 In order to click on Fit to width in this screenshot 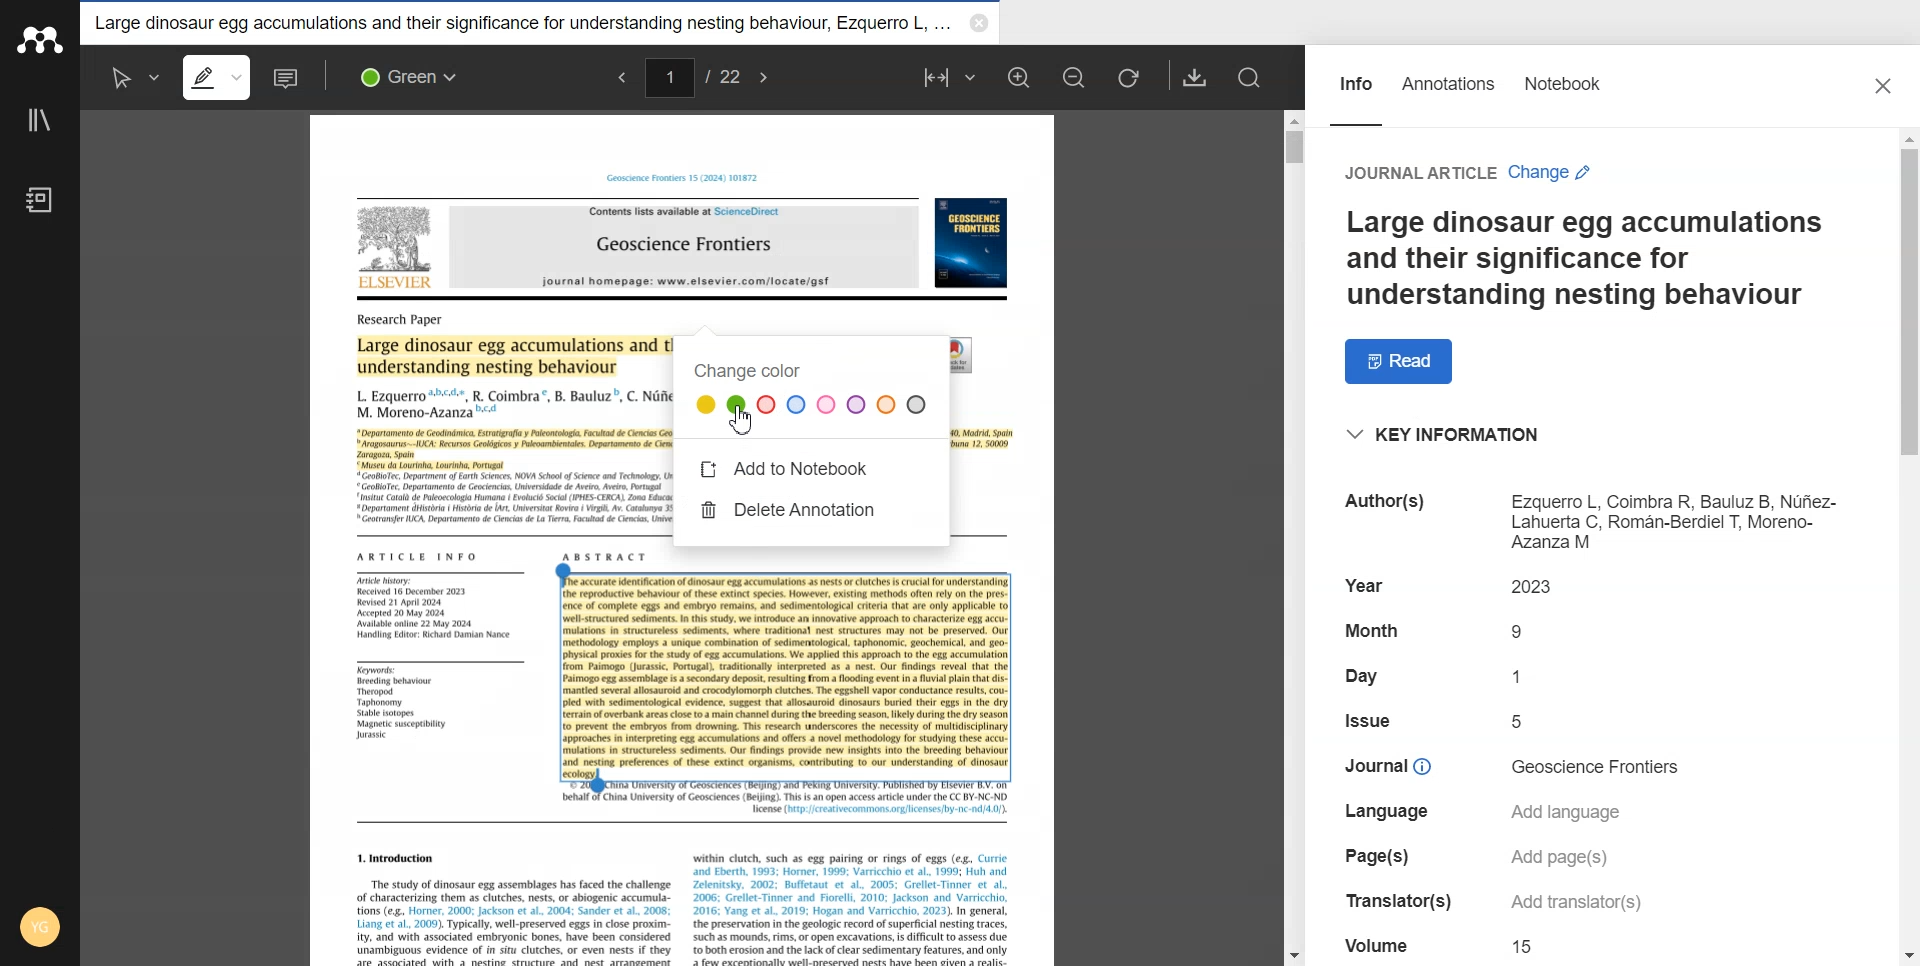, I will do `click(949, 76)`.